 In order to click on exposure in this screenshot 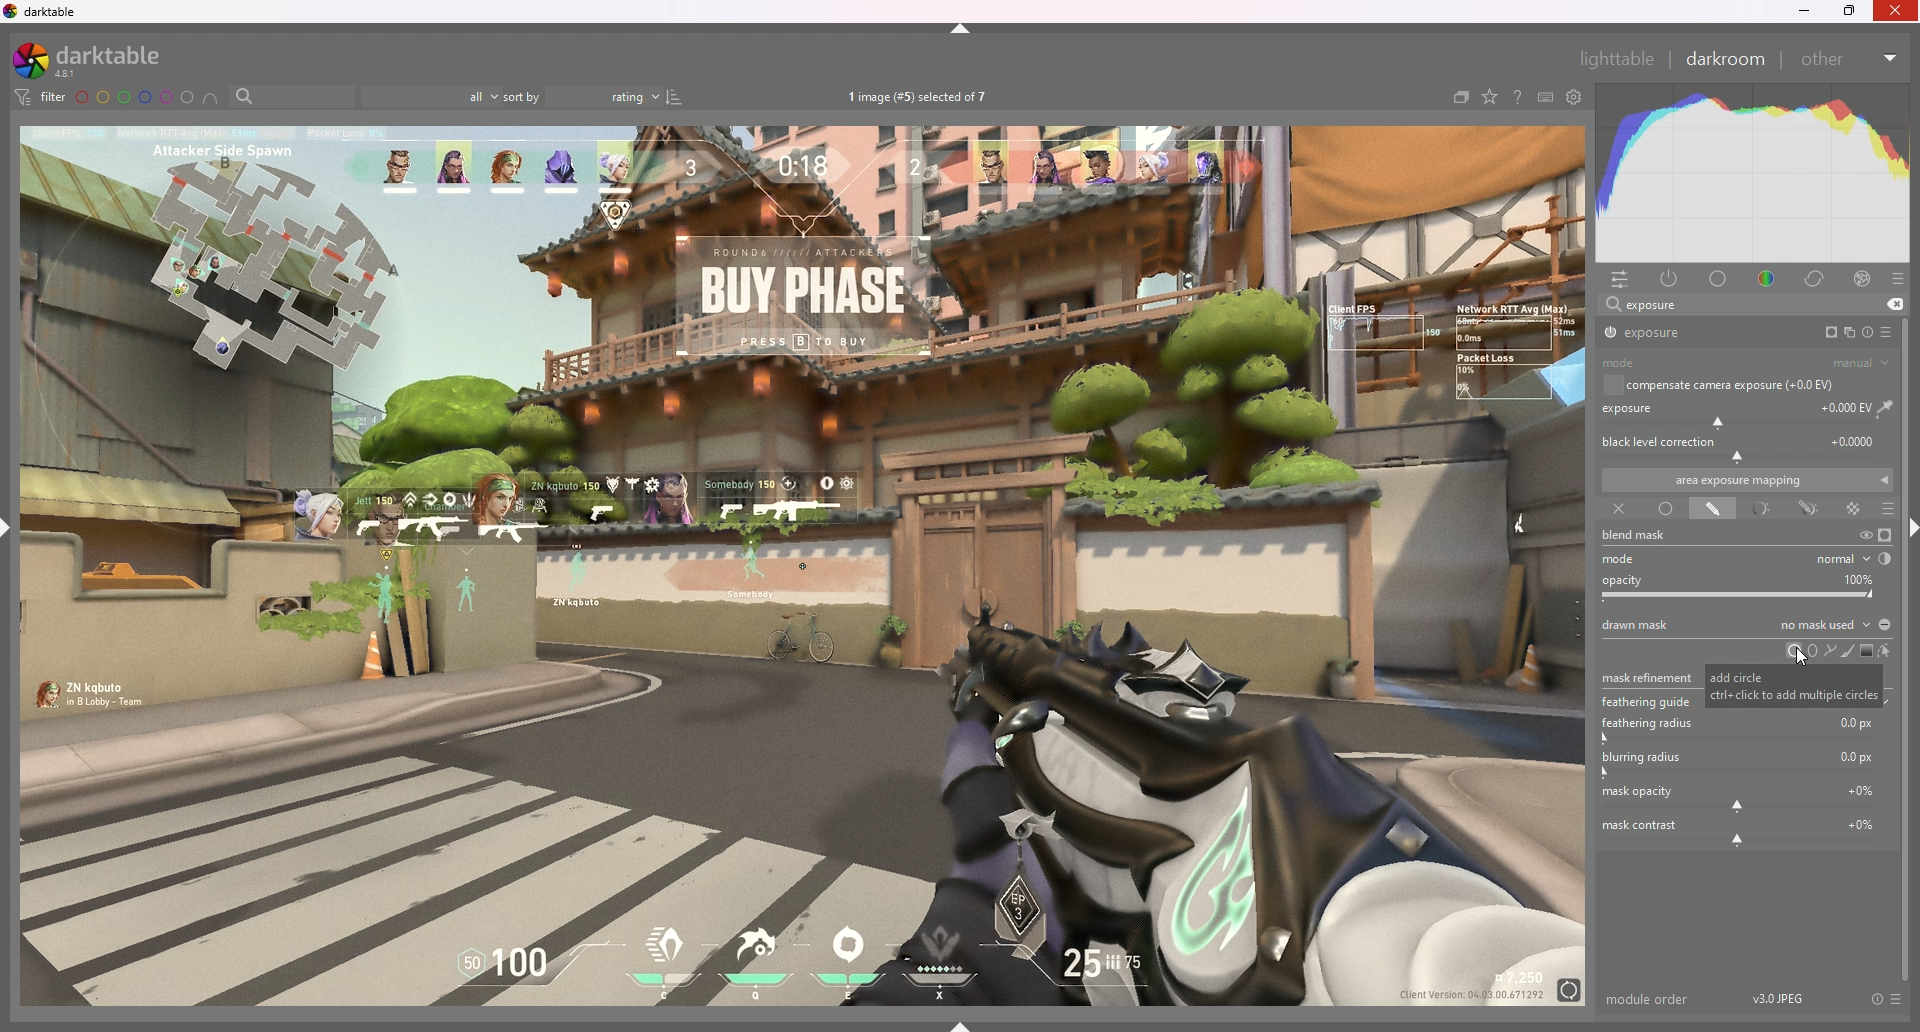, I will do `click(1749, 412)`.